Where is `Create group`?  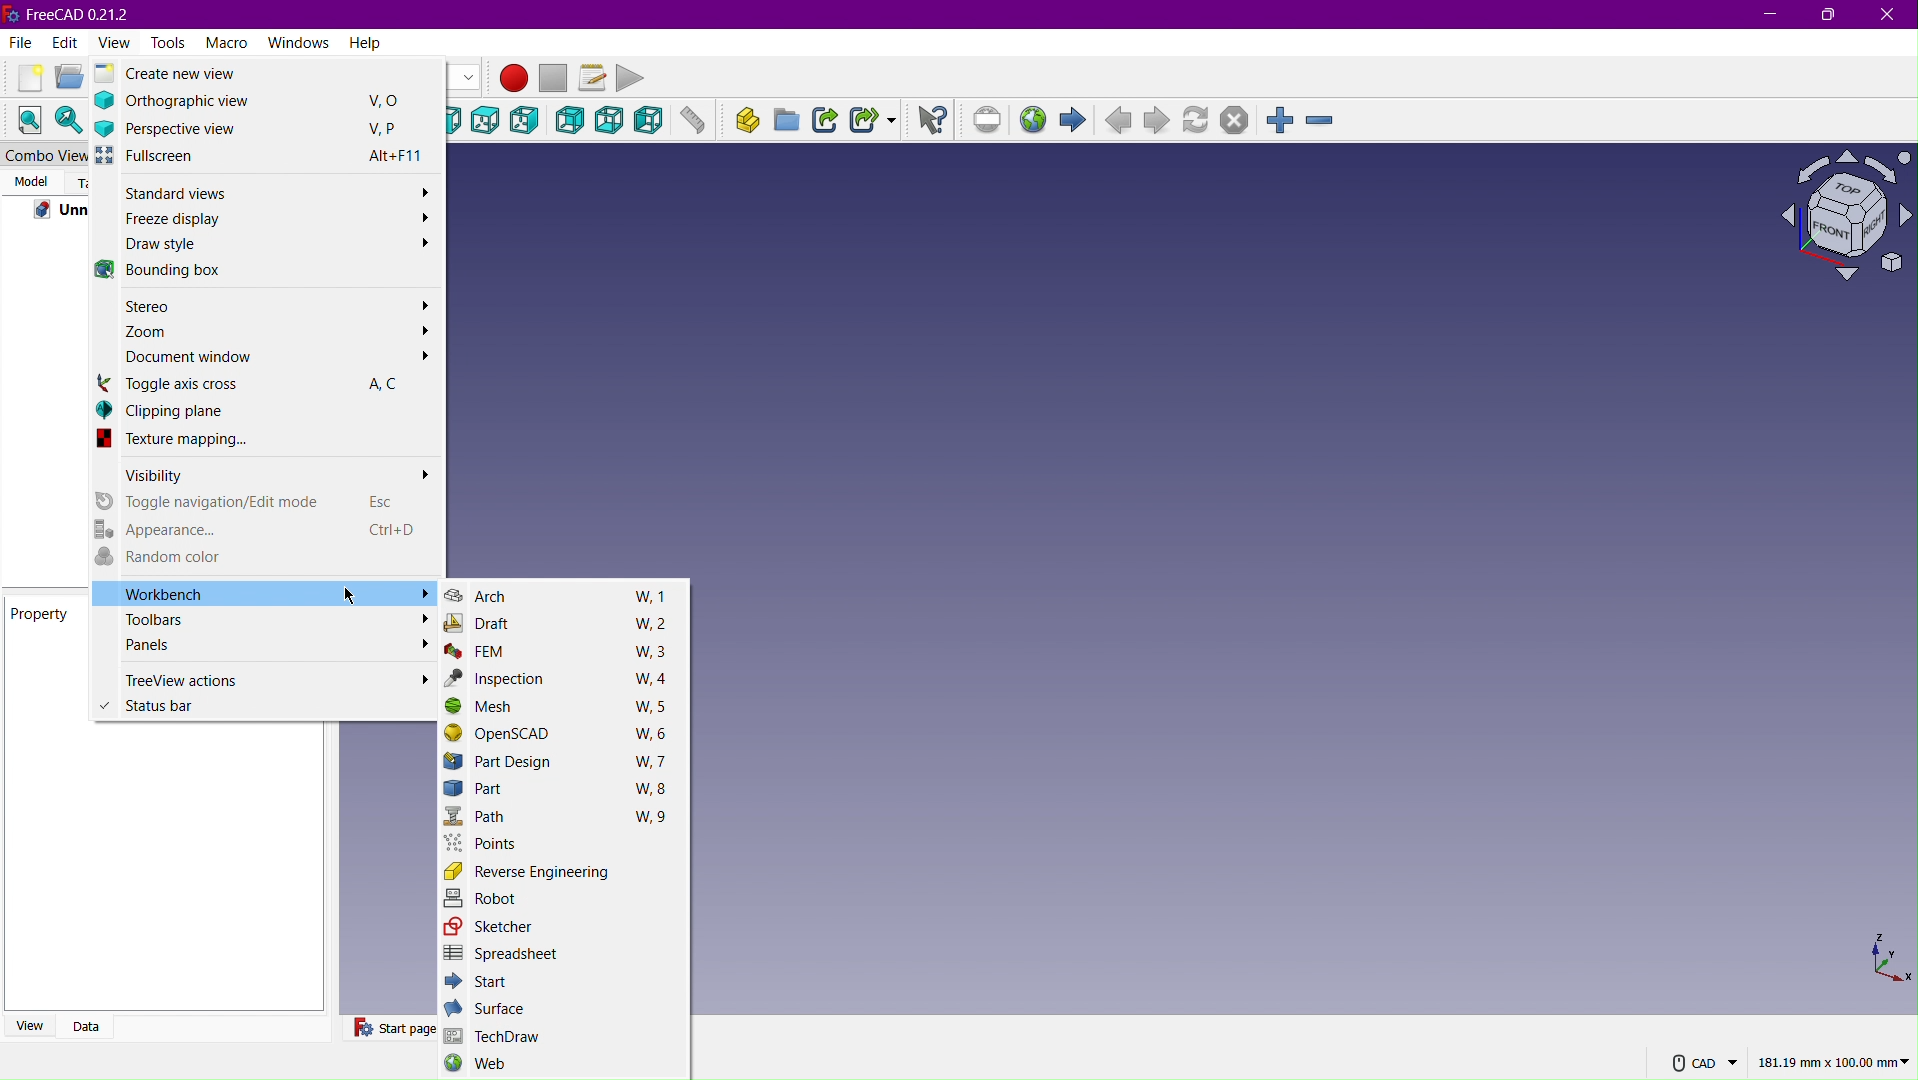 Create group is located at coordinates (786, 122).